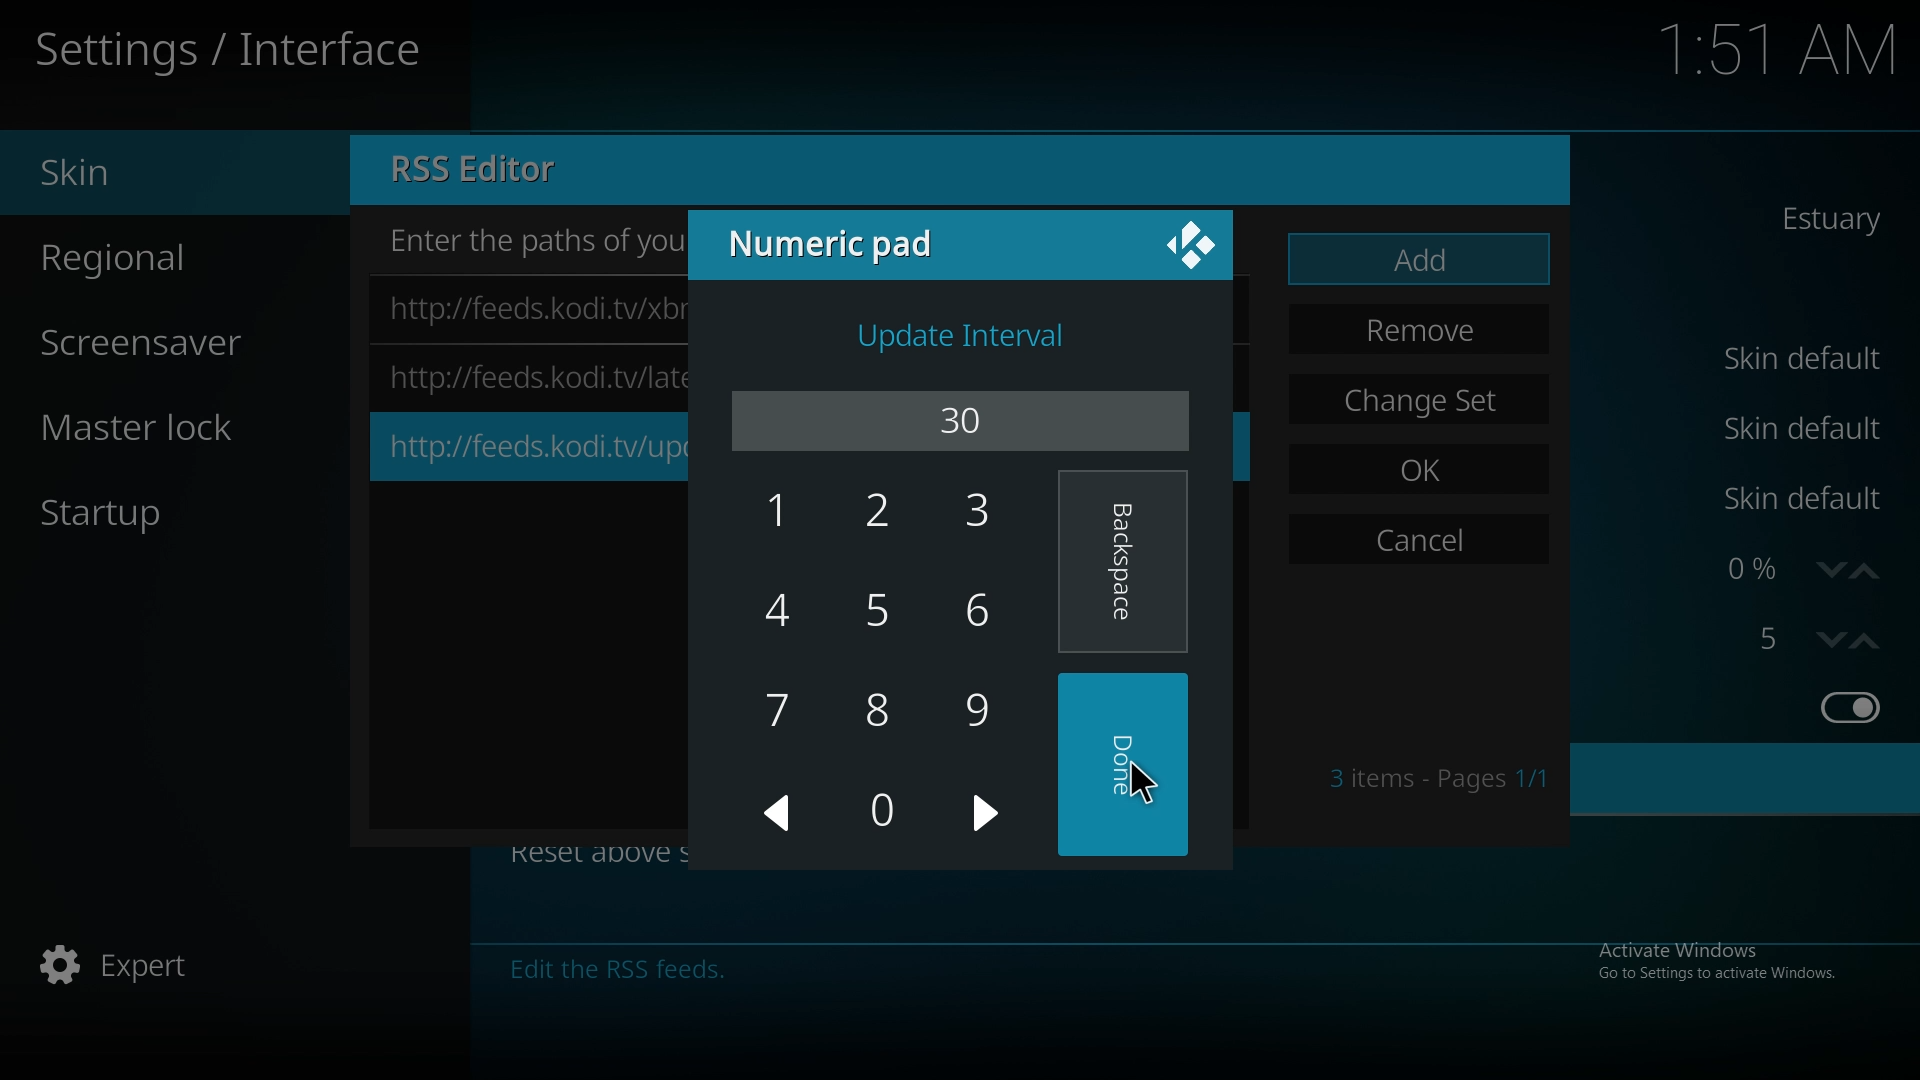 Image resolution: width=1920 pixels, height=1080 pixels. Describe the element at coordinates (870, 610) in the screenshot. I see `5` at that location.